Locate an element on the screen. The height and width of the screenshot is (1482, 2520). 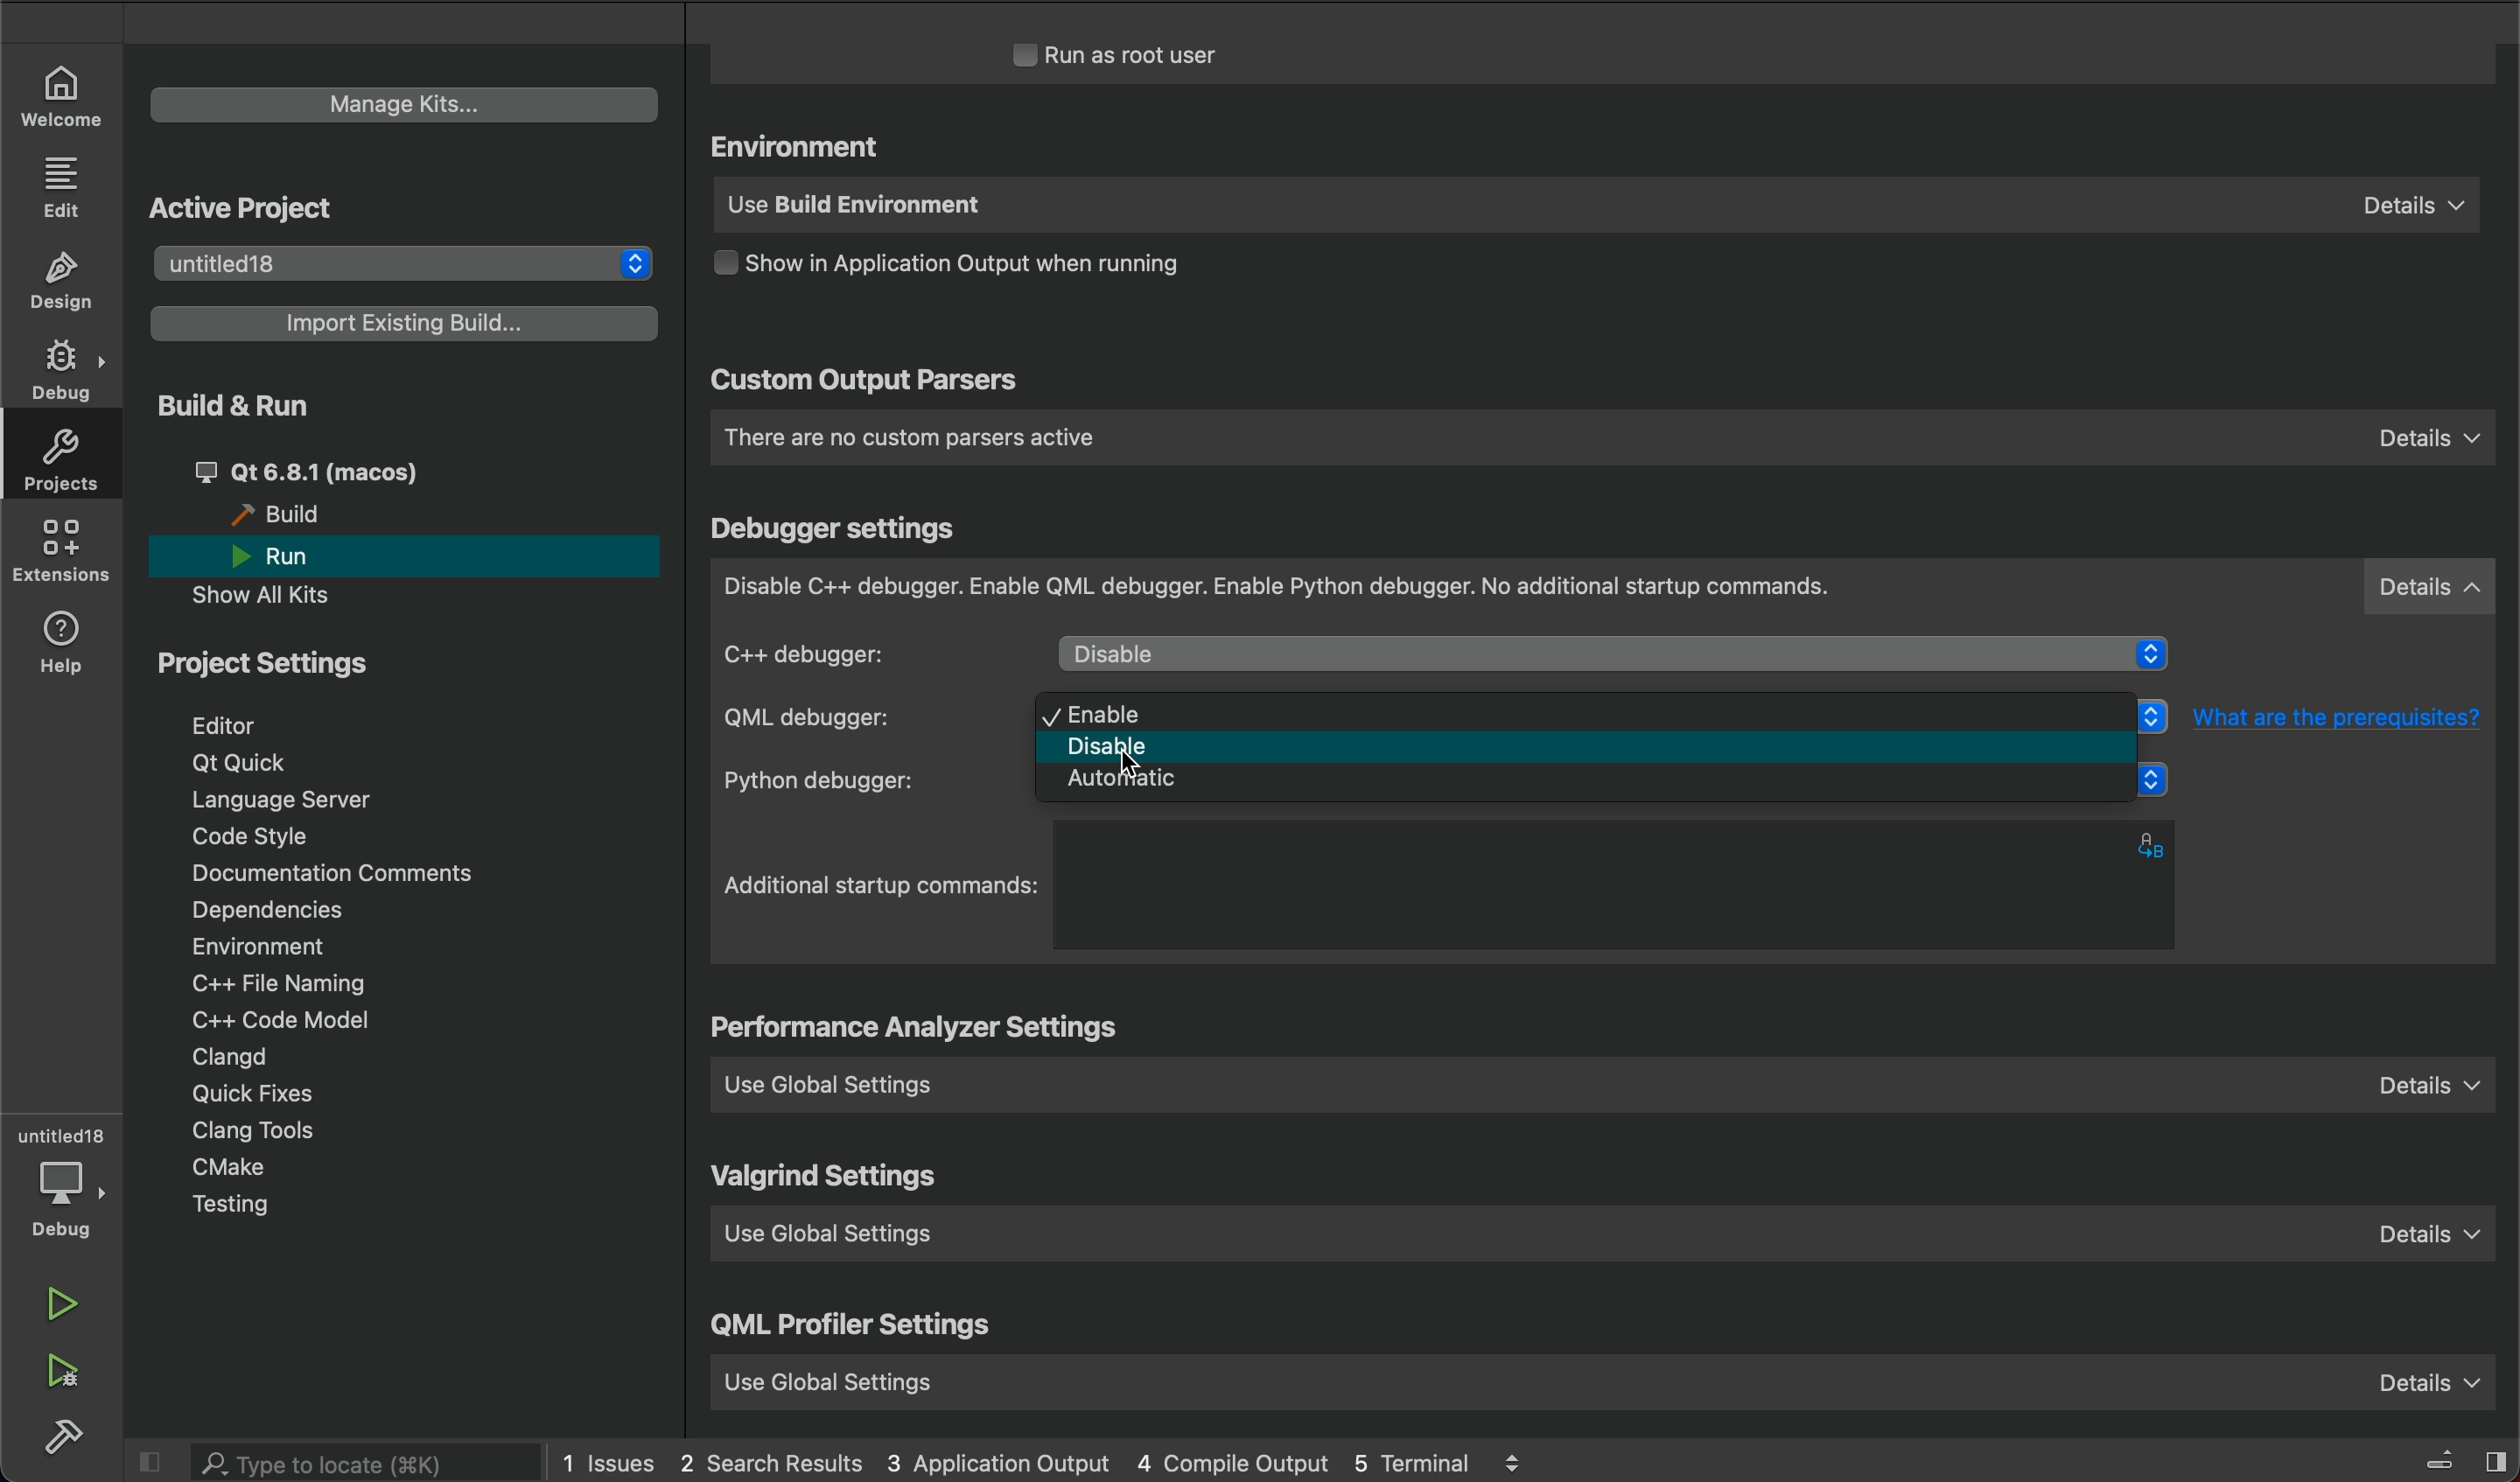
tools is located at coordinates (284, 1132).